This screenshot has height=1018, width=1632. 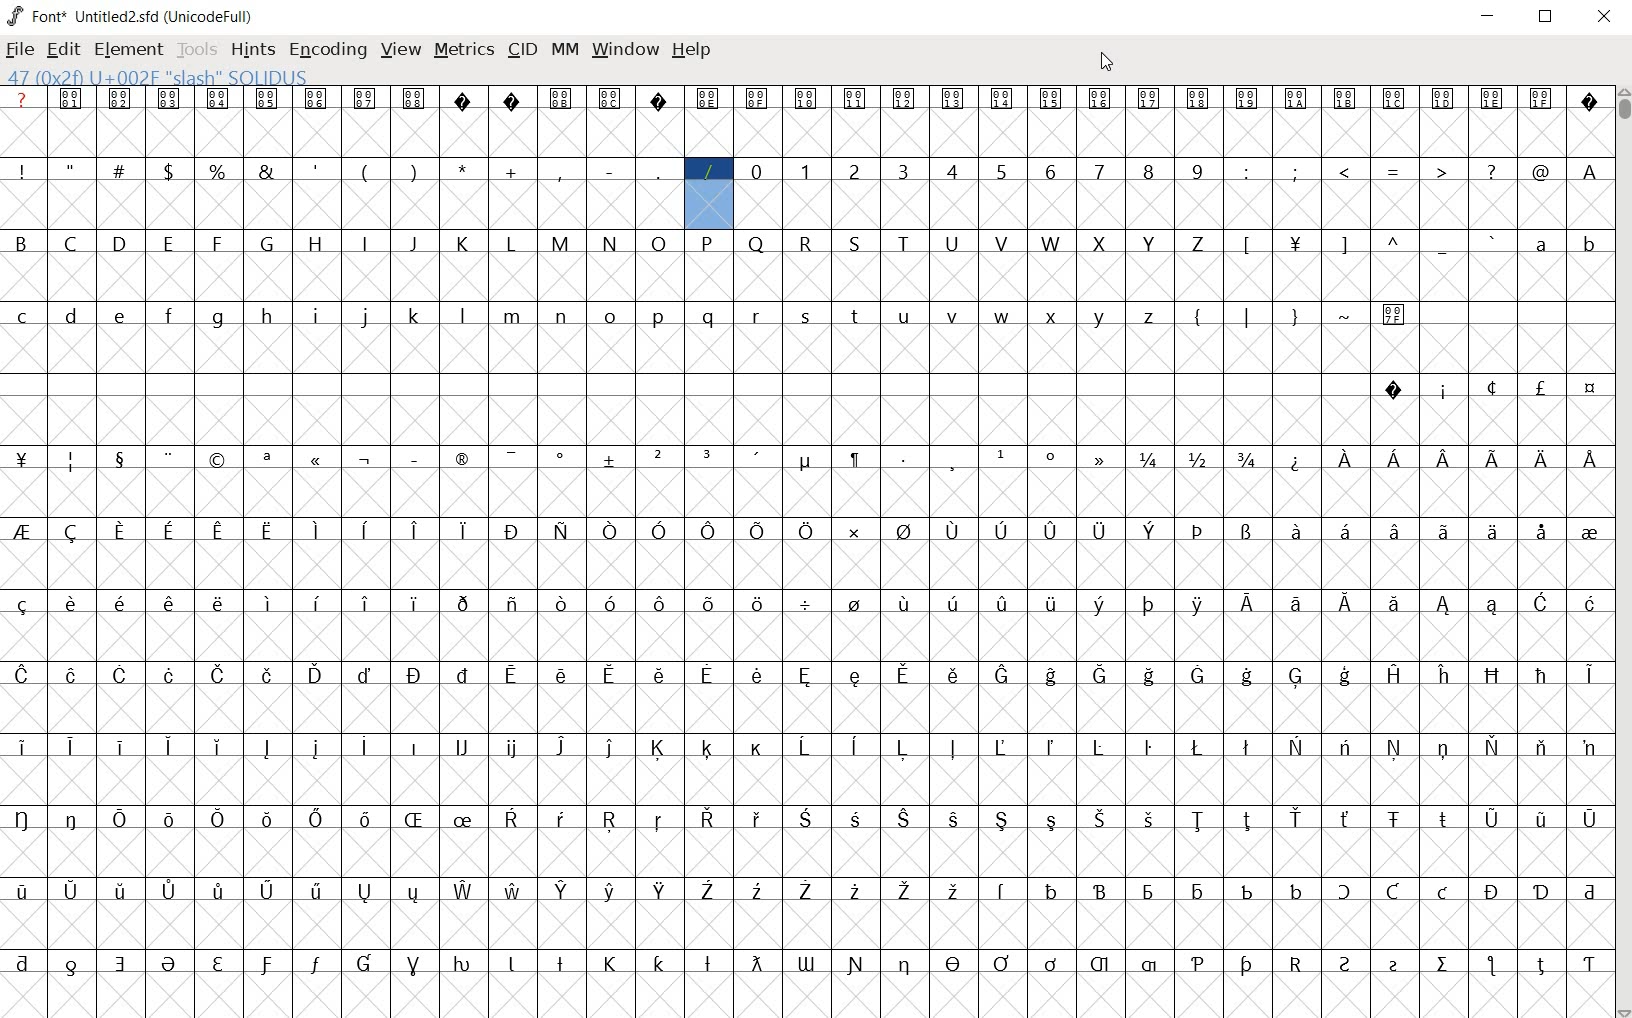 What do you see at coordinates (120, 531) in the screenshot?
I see `glyph` at bounding box center [120, 531].